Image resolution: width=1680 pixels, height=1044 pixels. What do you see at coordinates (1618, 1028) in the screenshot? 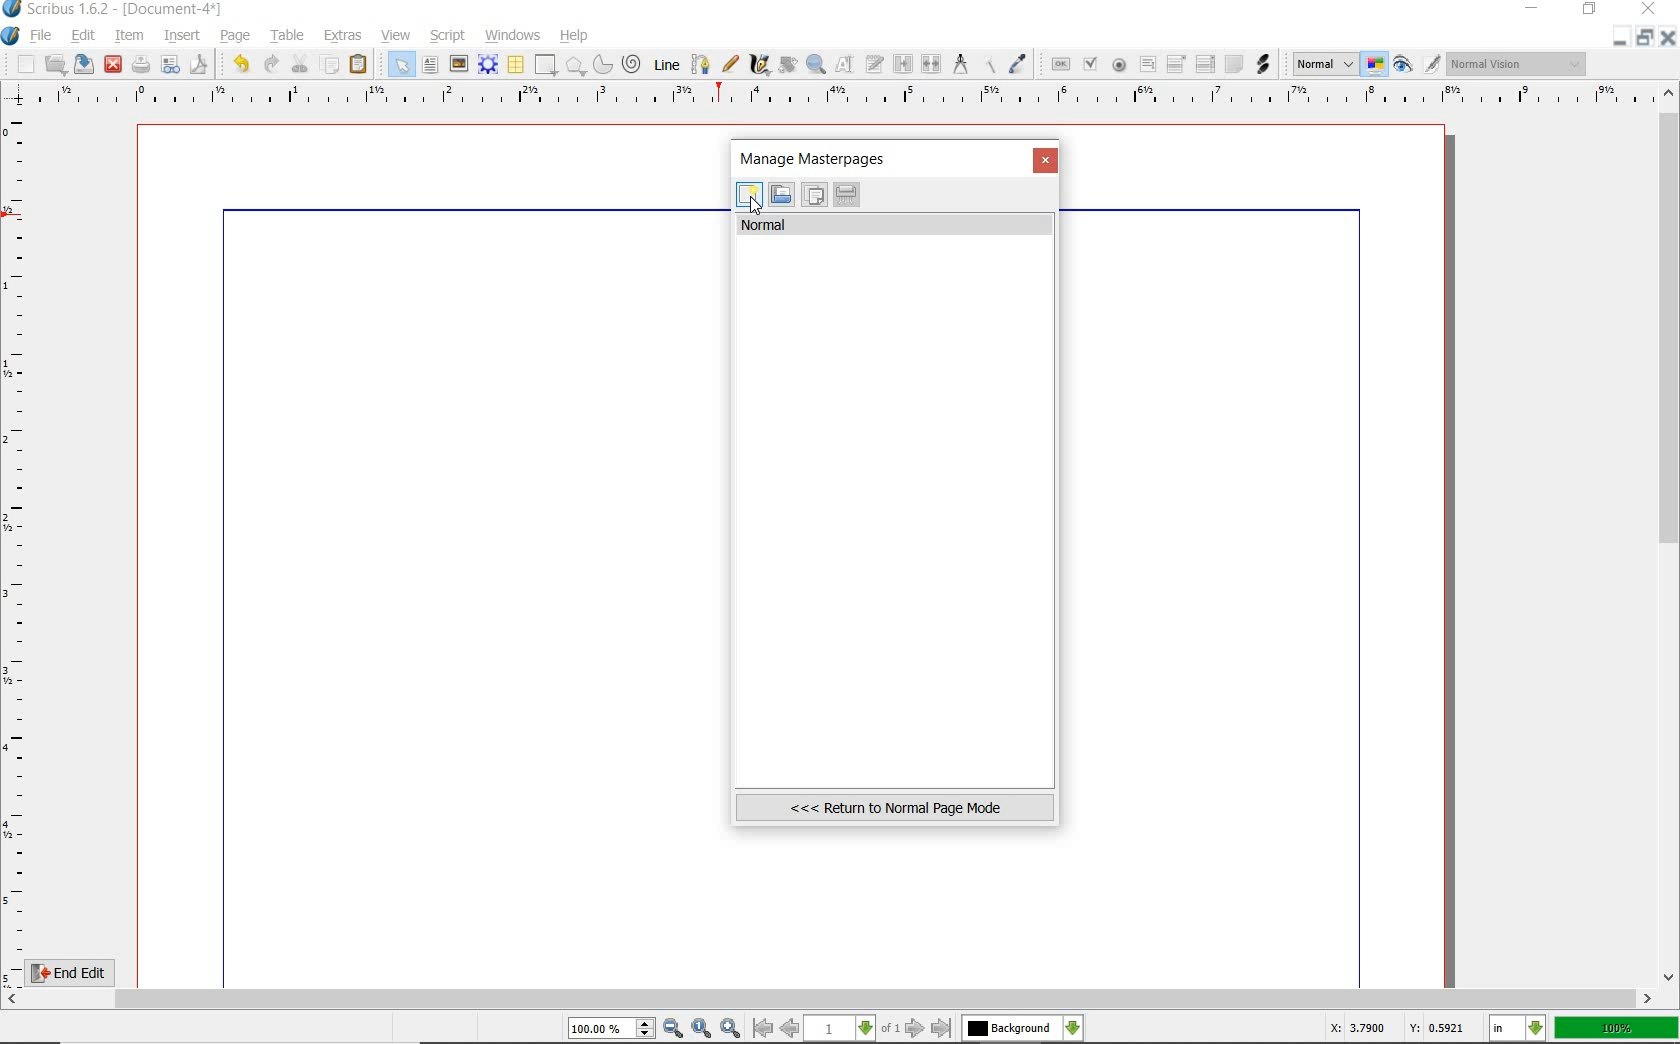
I see `100%` at bounding box center [1618, 1028].